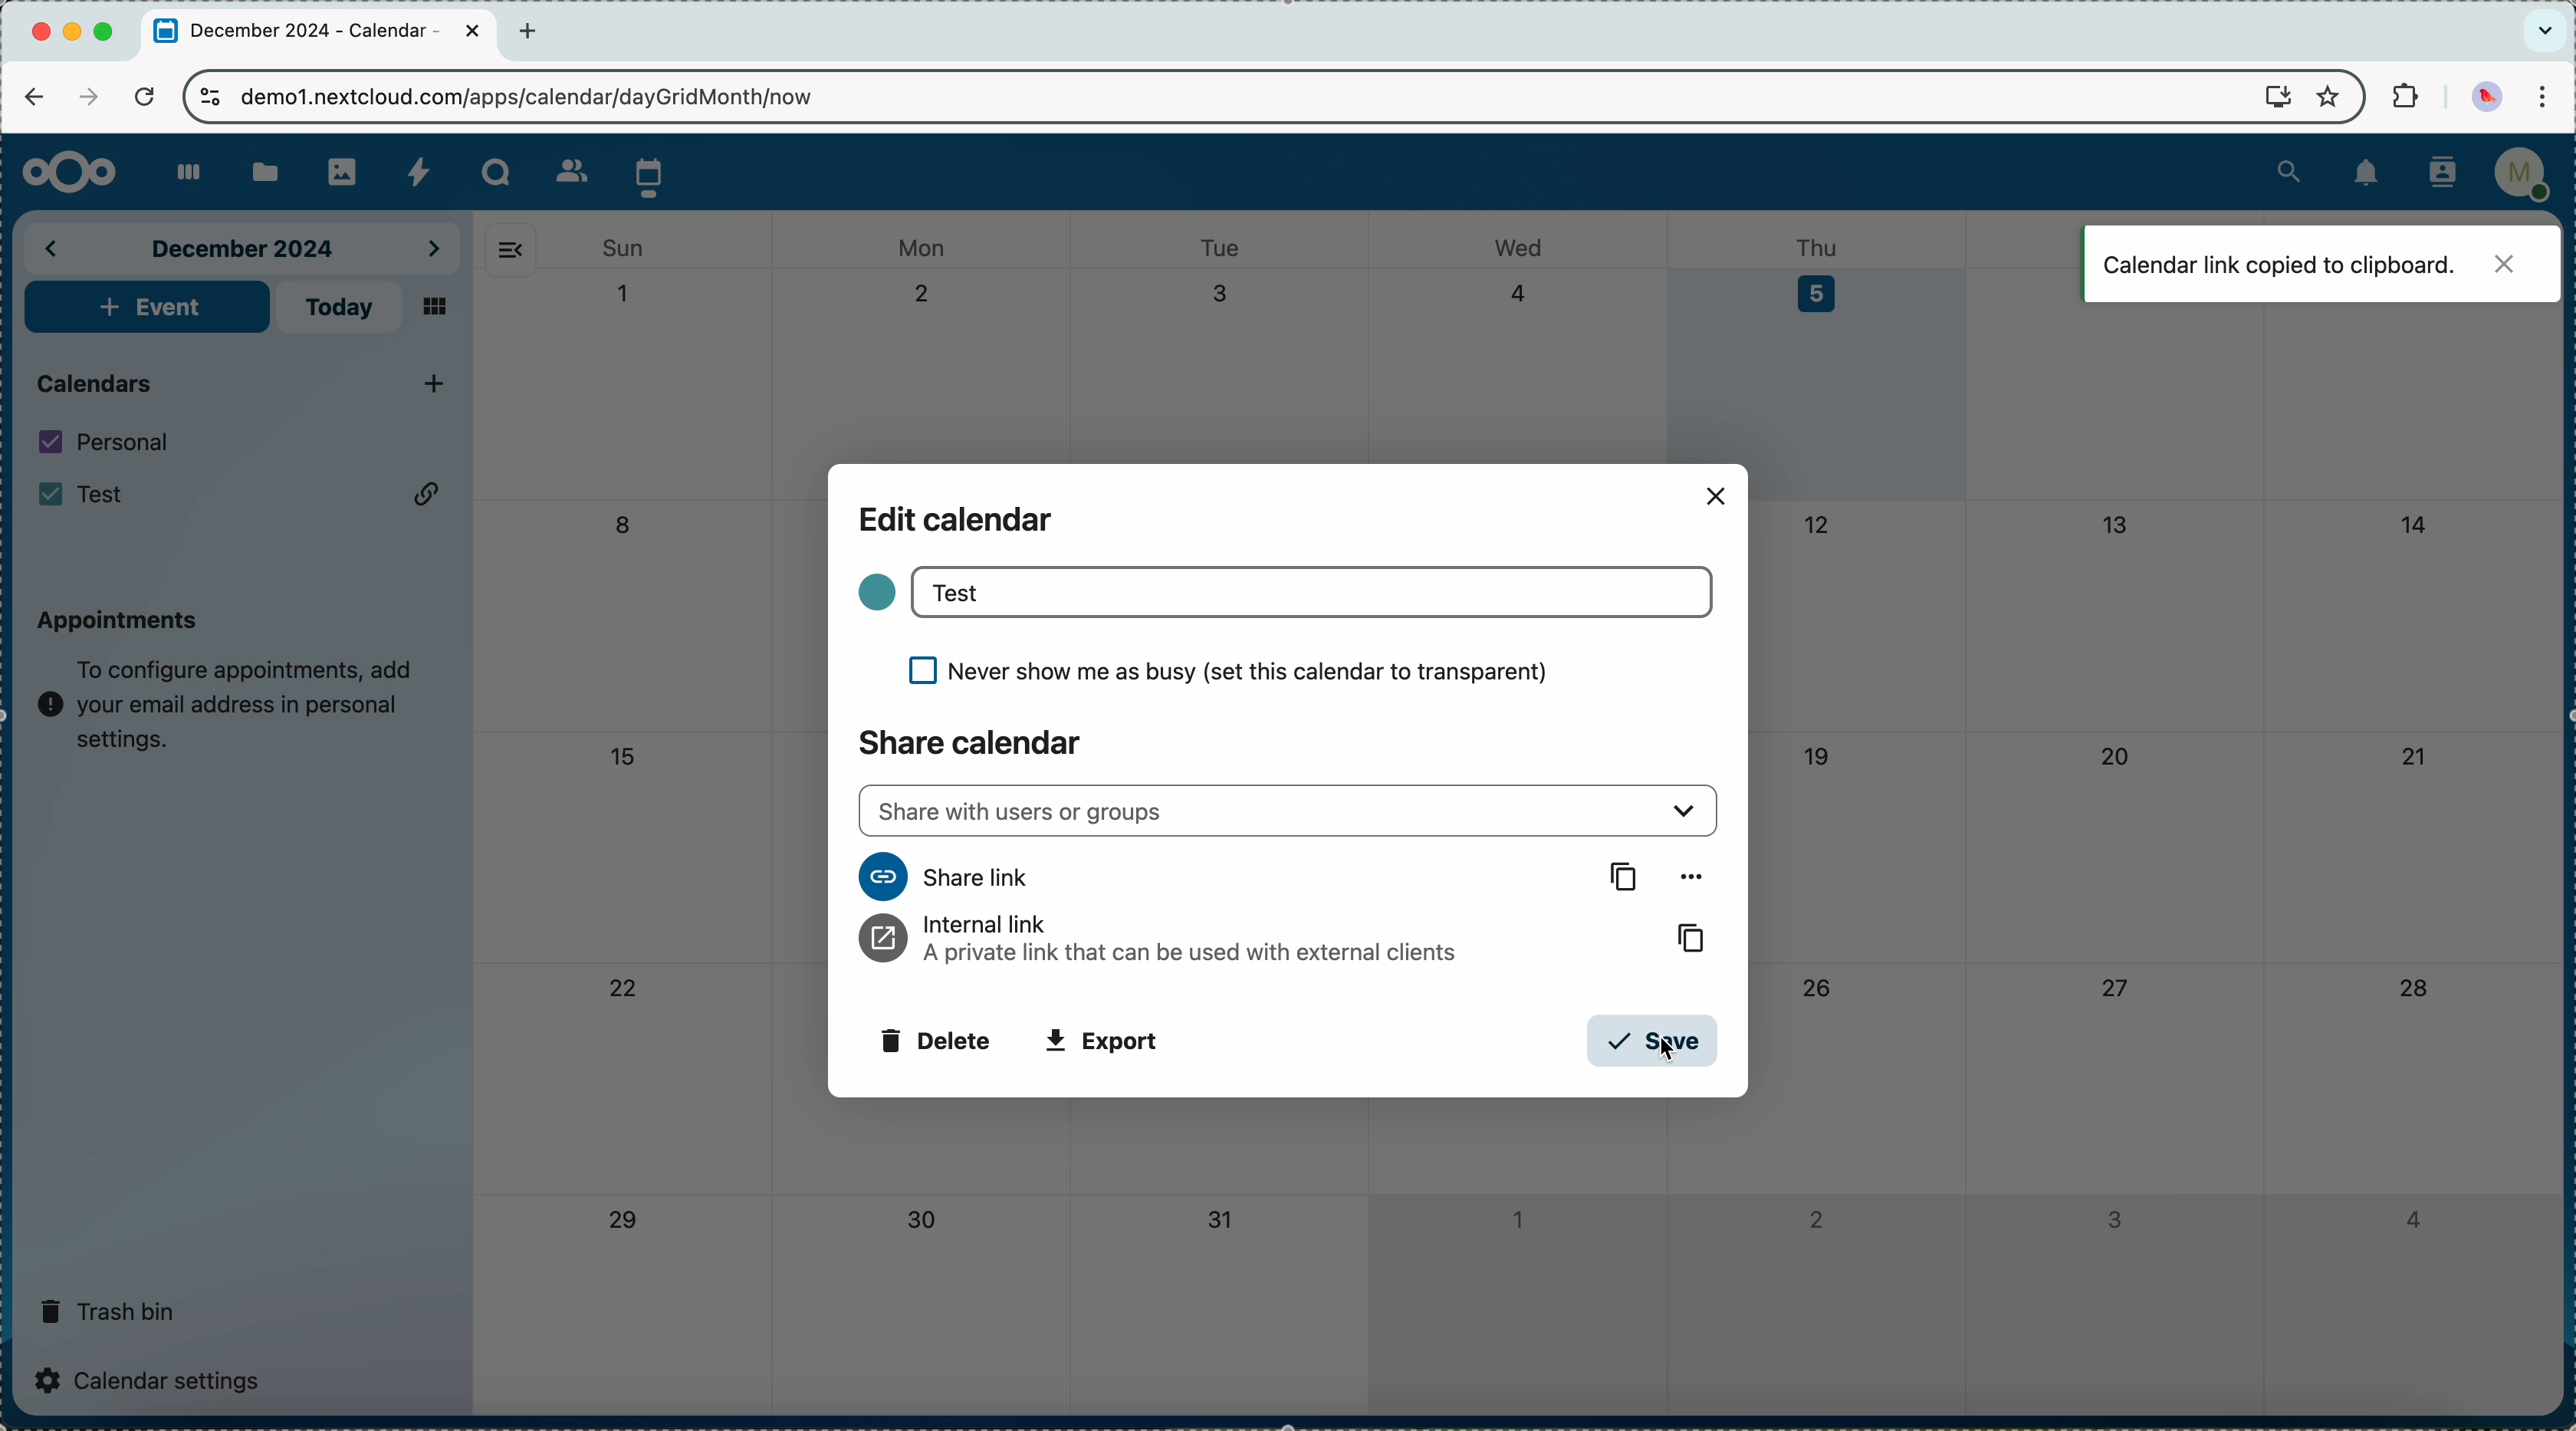 This screenshot has height=1431, width=2576. What do you see at coordinates (1826, 245) in the screenshot?
I see `thu` at bounding box center [1826, 245].